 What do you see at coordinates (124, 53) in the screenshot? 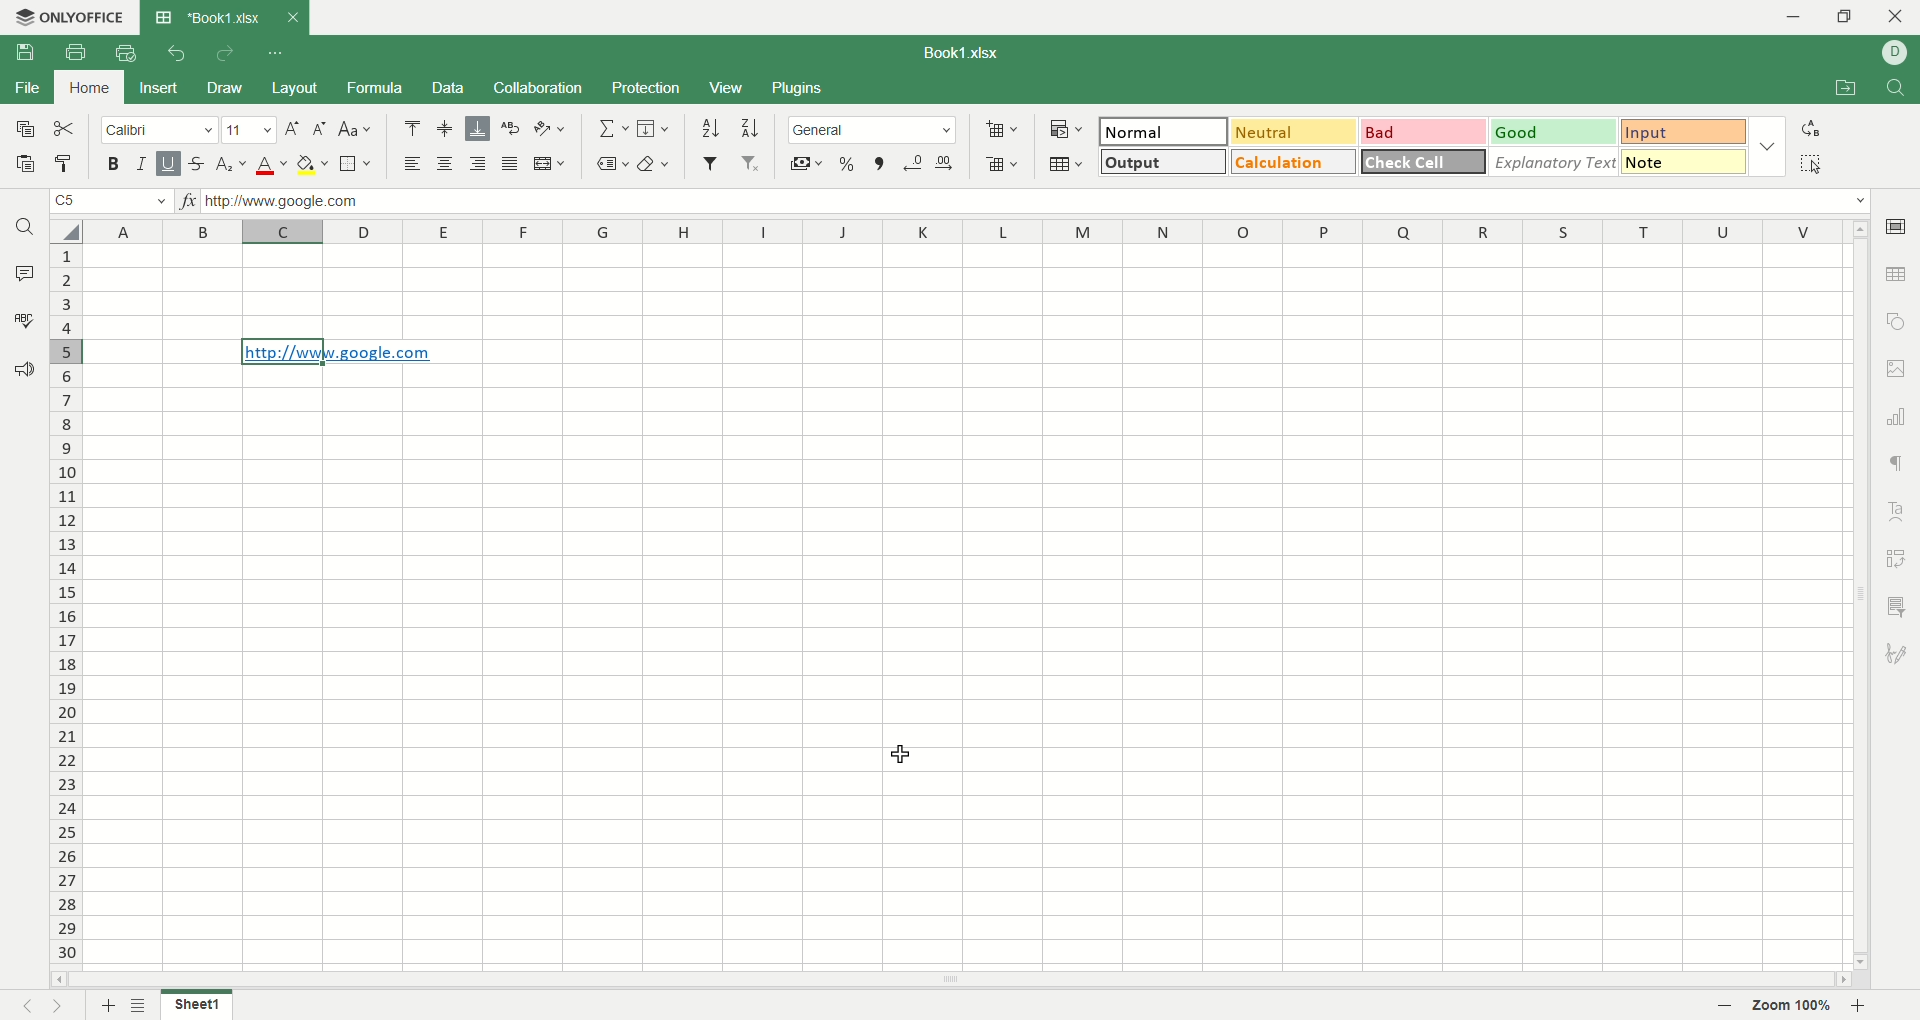
I see `quick print` at bounding box center [124, 53].